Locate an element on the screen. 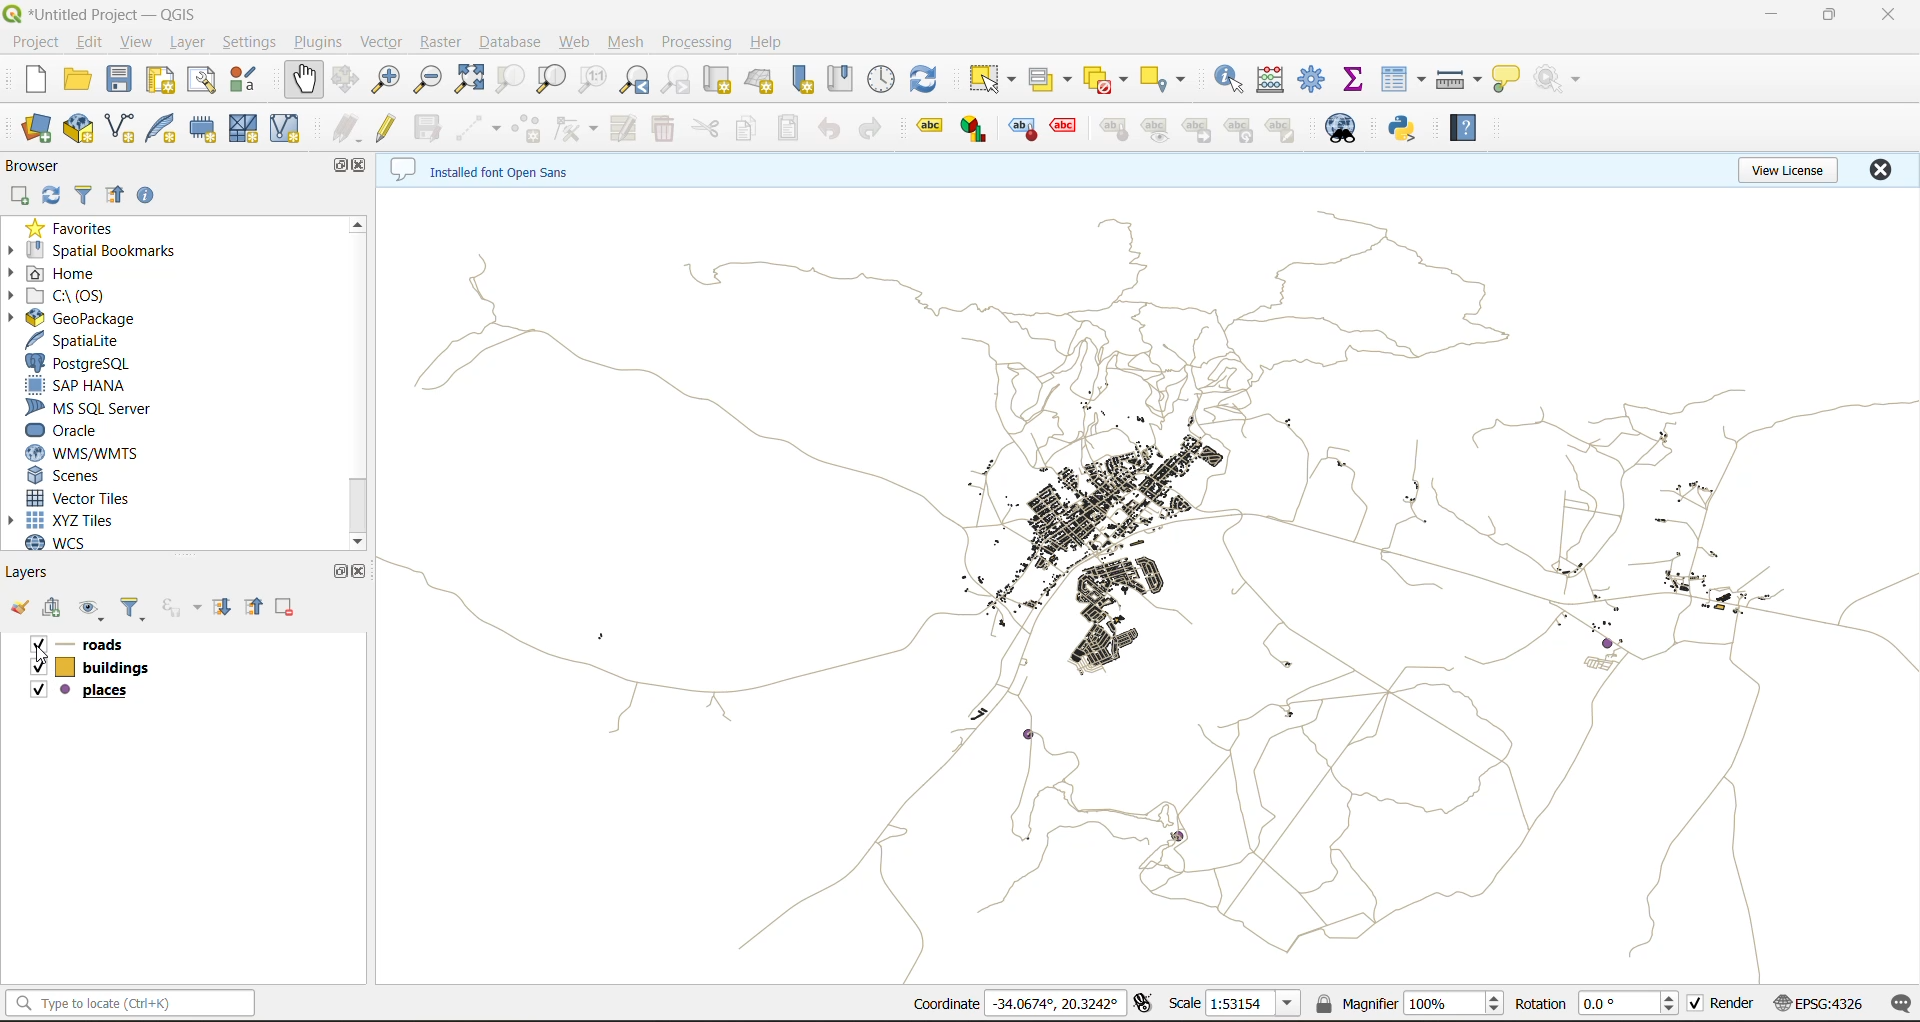 This screenshot has height=1022, width=1920. layer is located at coordinates (190, 43).